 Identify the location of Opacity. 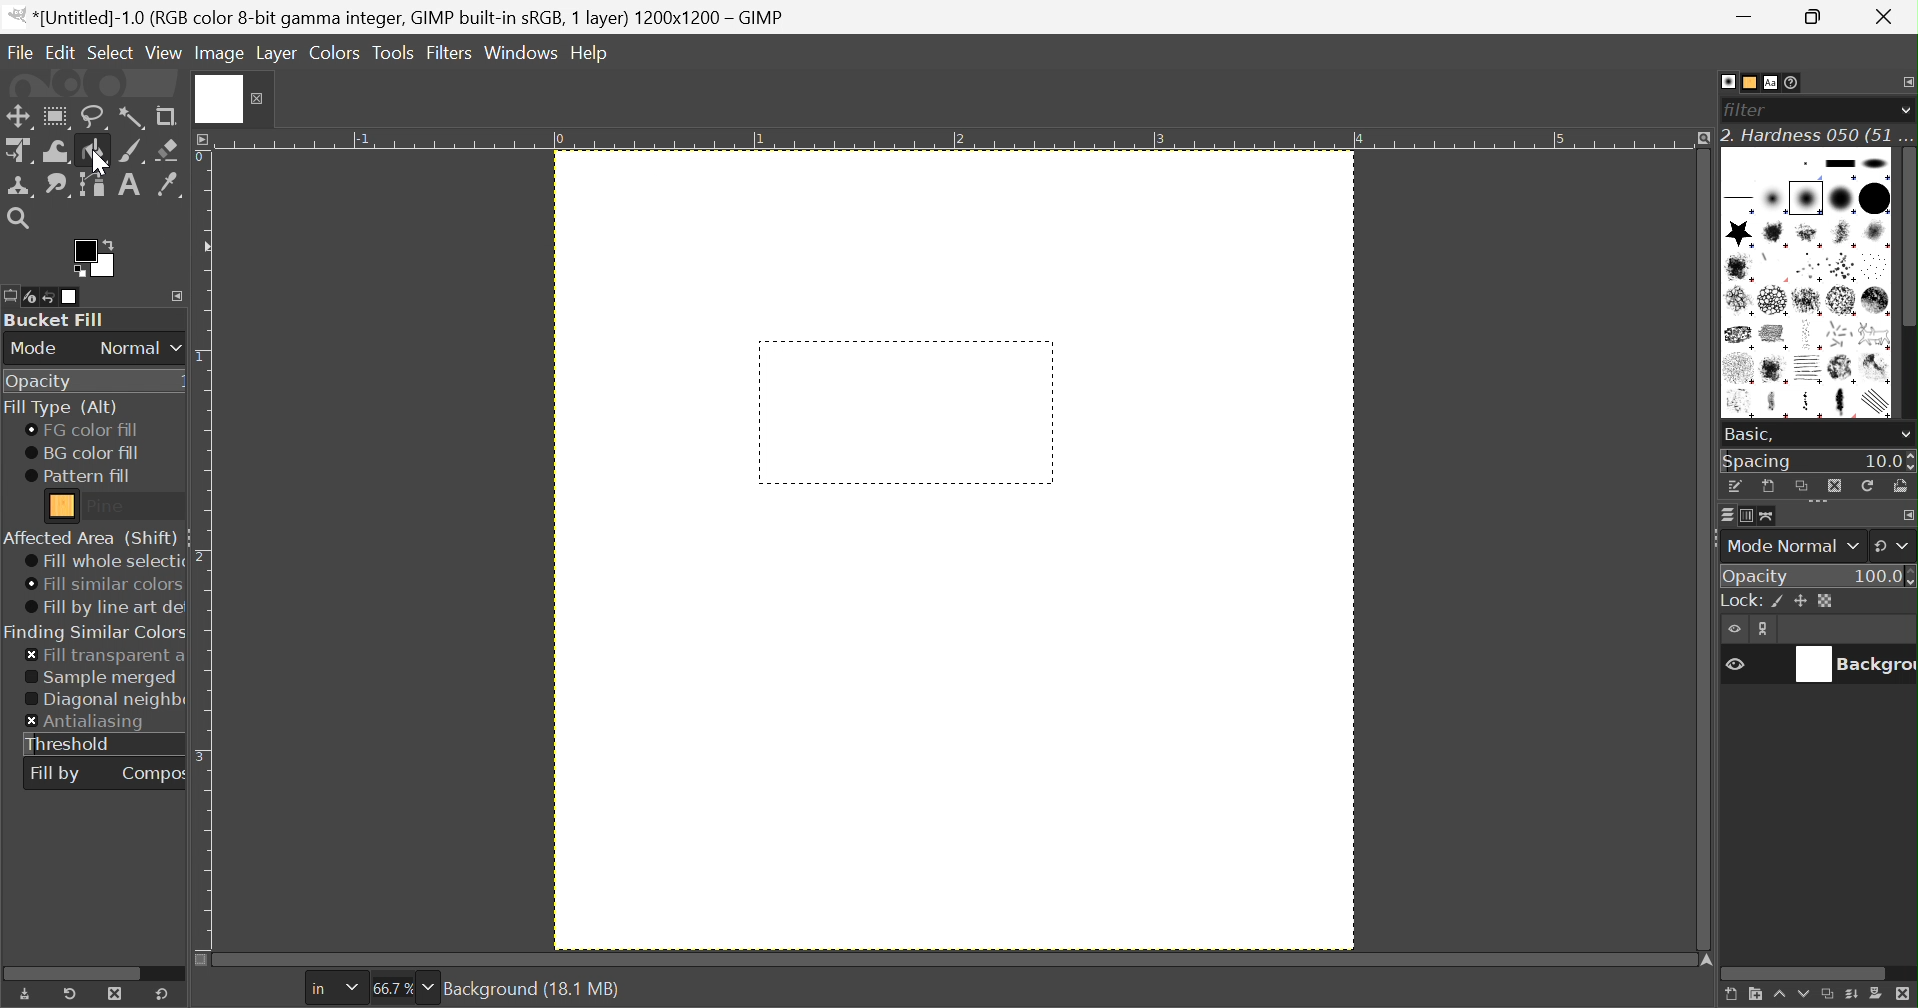
(1758, 576).